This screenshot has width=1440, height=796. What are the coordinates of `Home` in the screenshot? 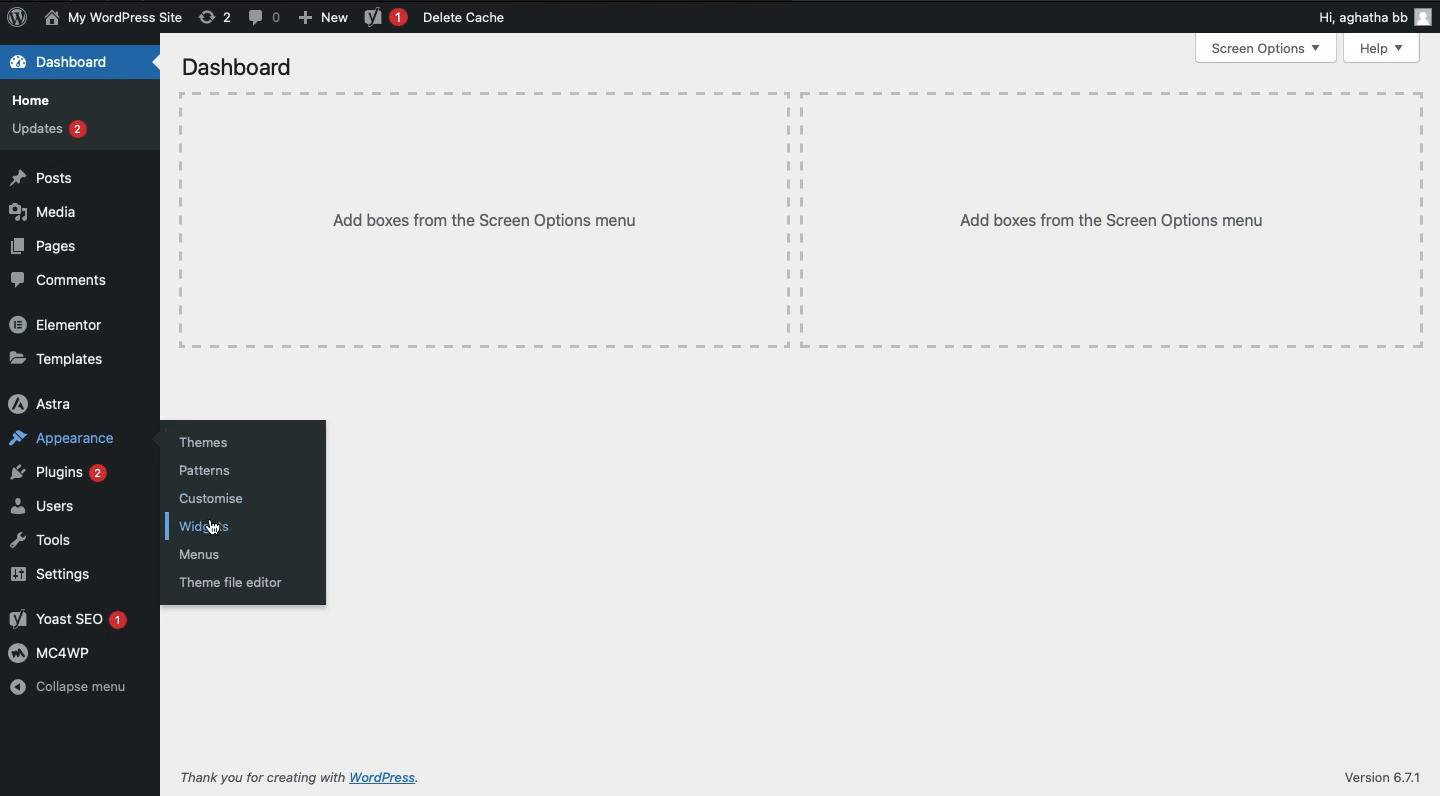 It's located at (46, 102).